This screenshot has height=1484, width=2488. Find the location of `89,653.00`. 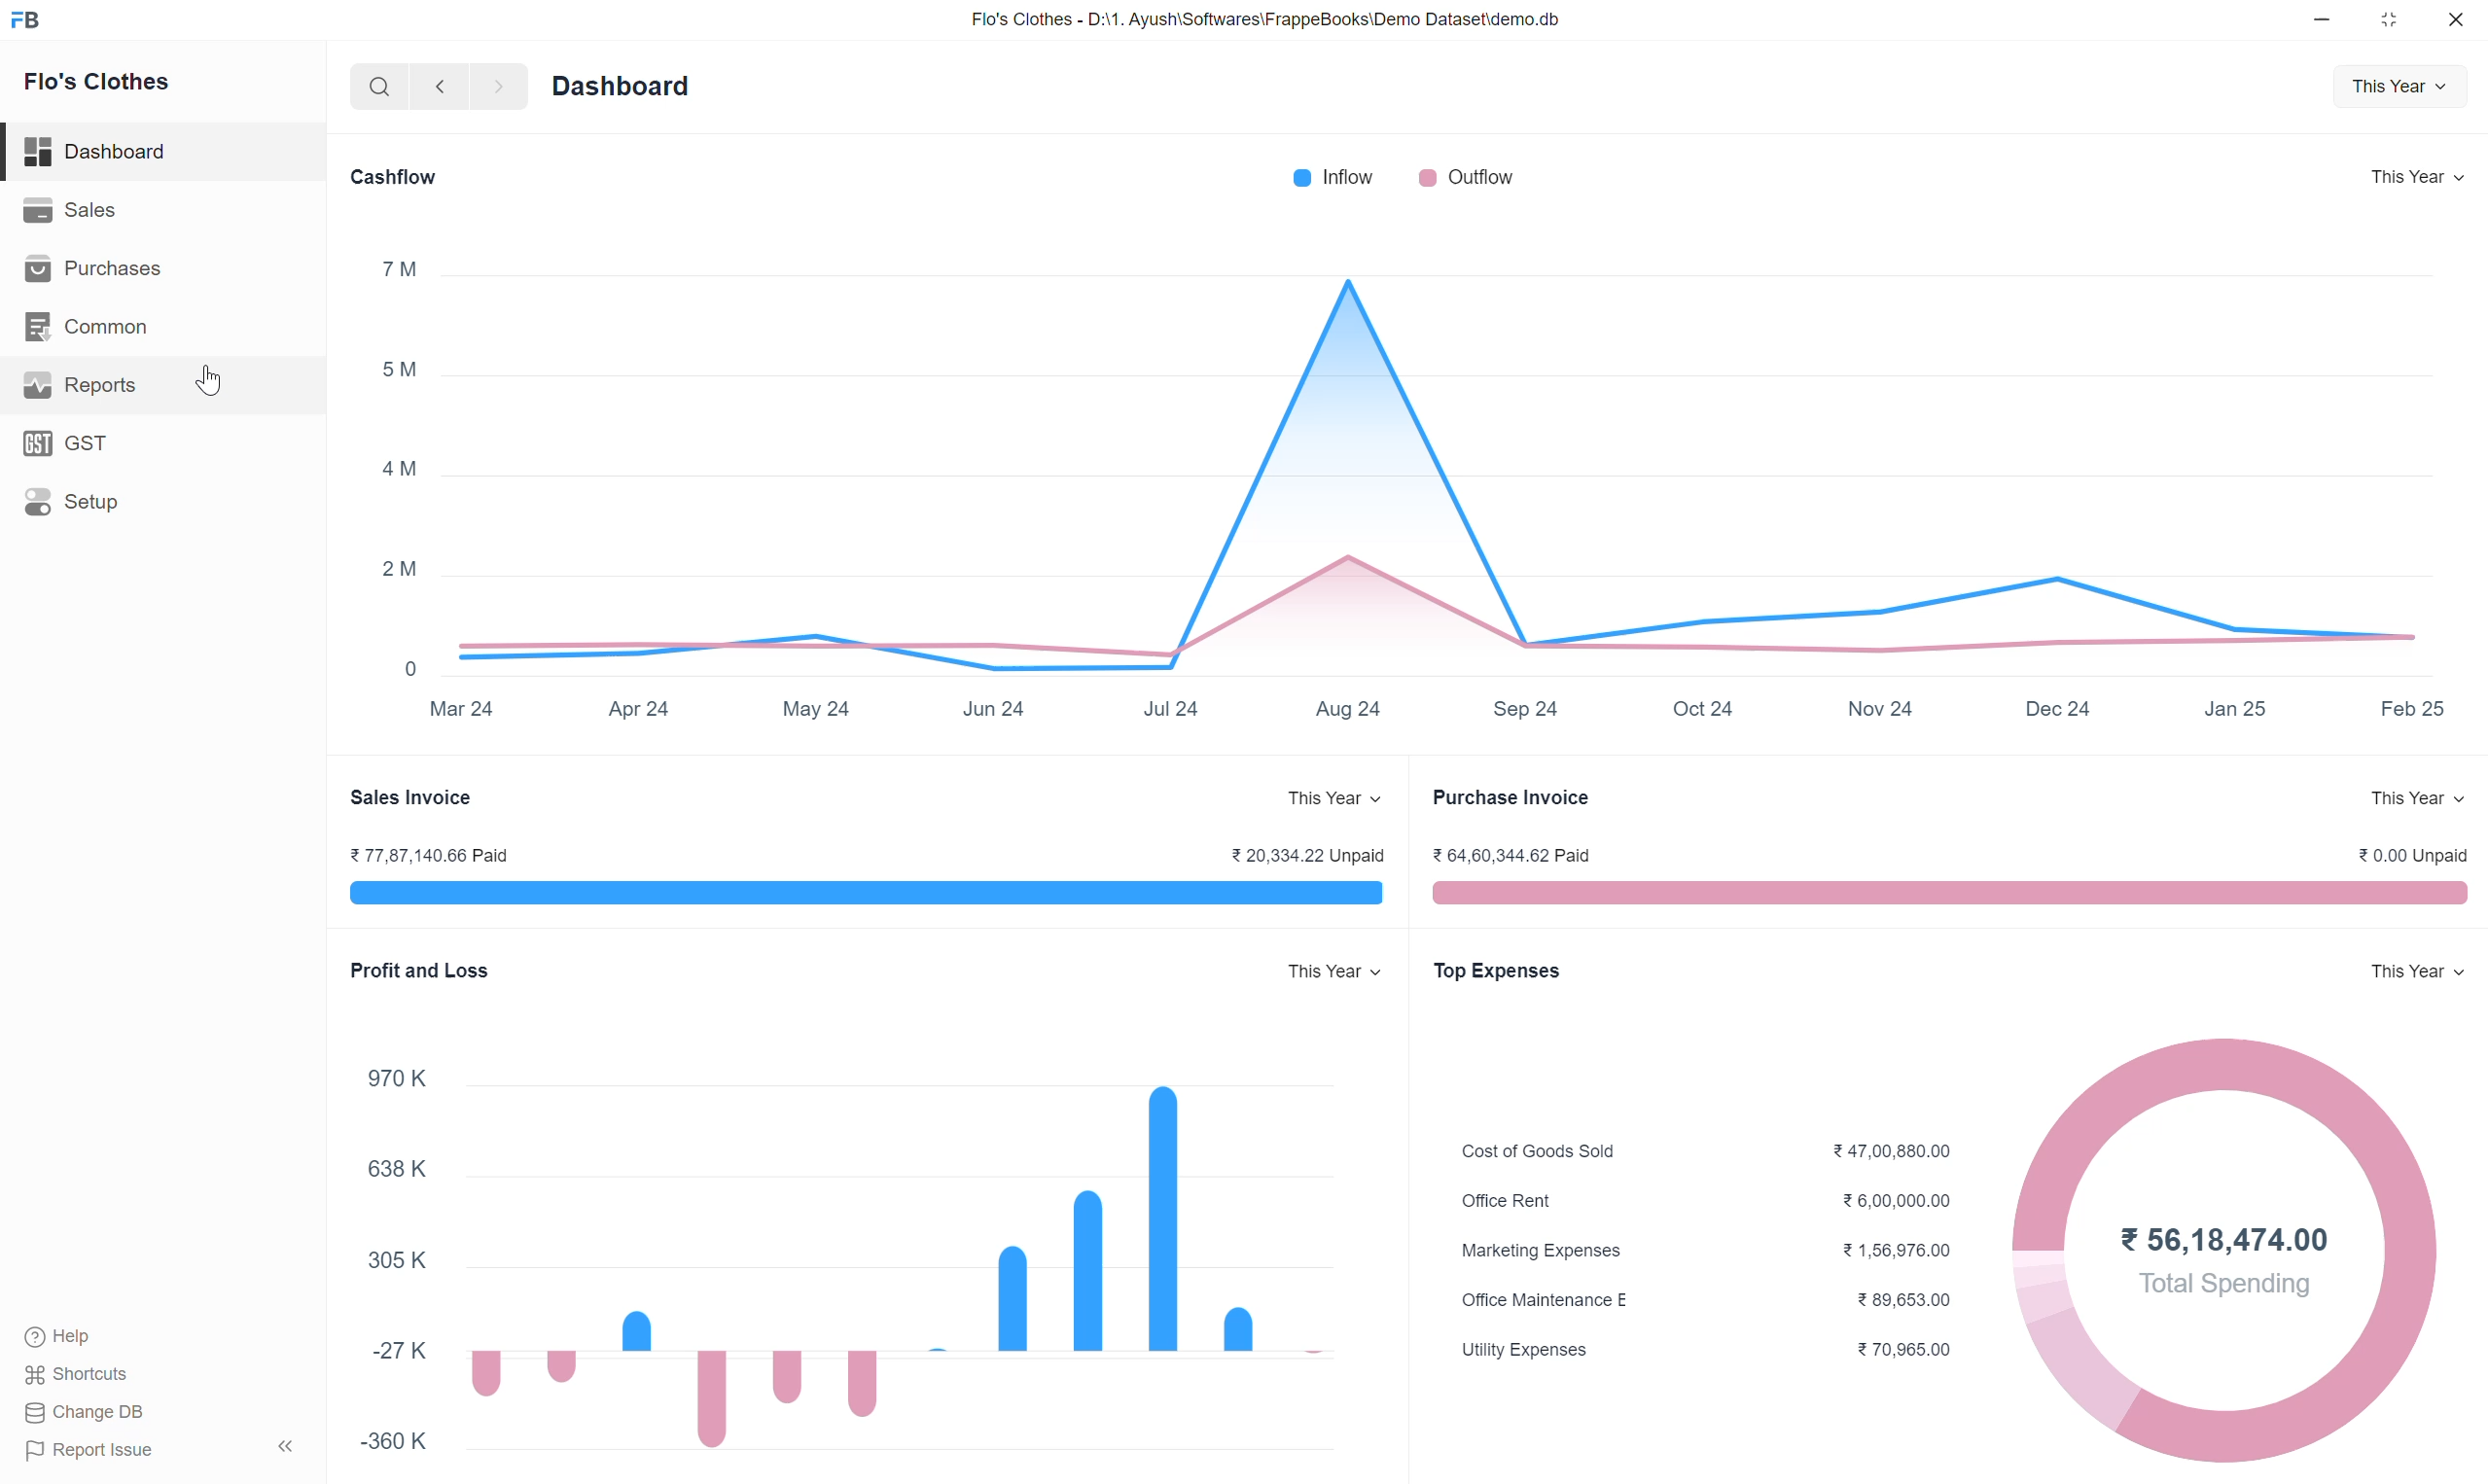

89,653.00 is located at coordinates (1906, 1298).